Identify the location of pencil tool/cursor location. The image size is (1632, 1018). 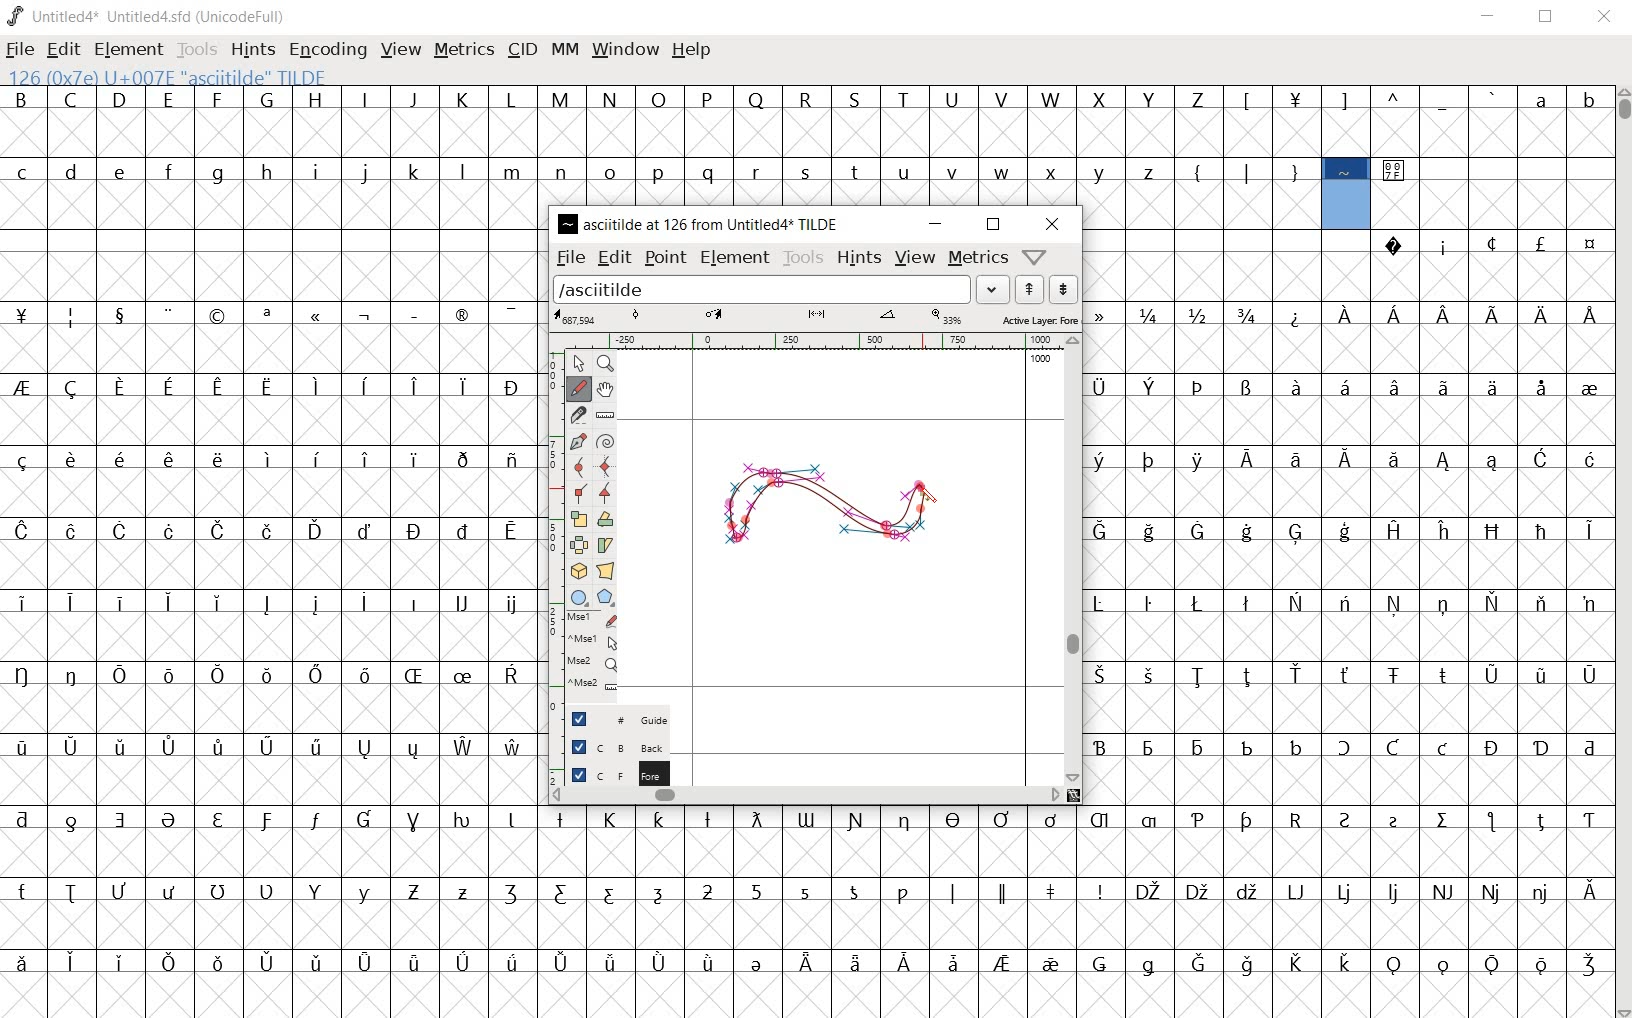
(930, 501).